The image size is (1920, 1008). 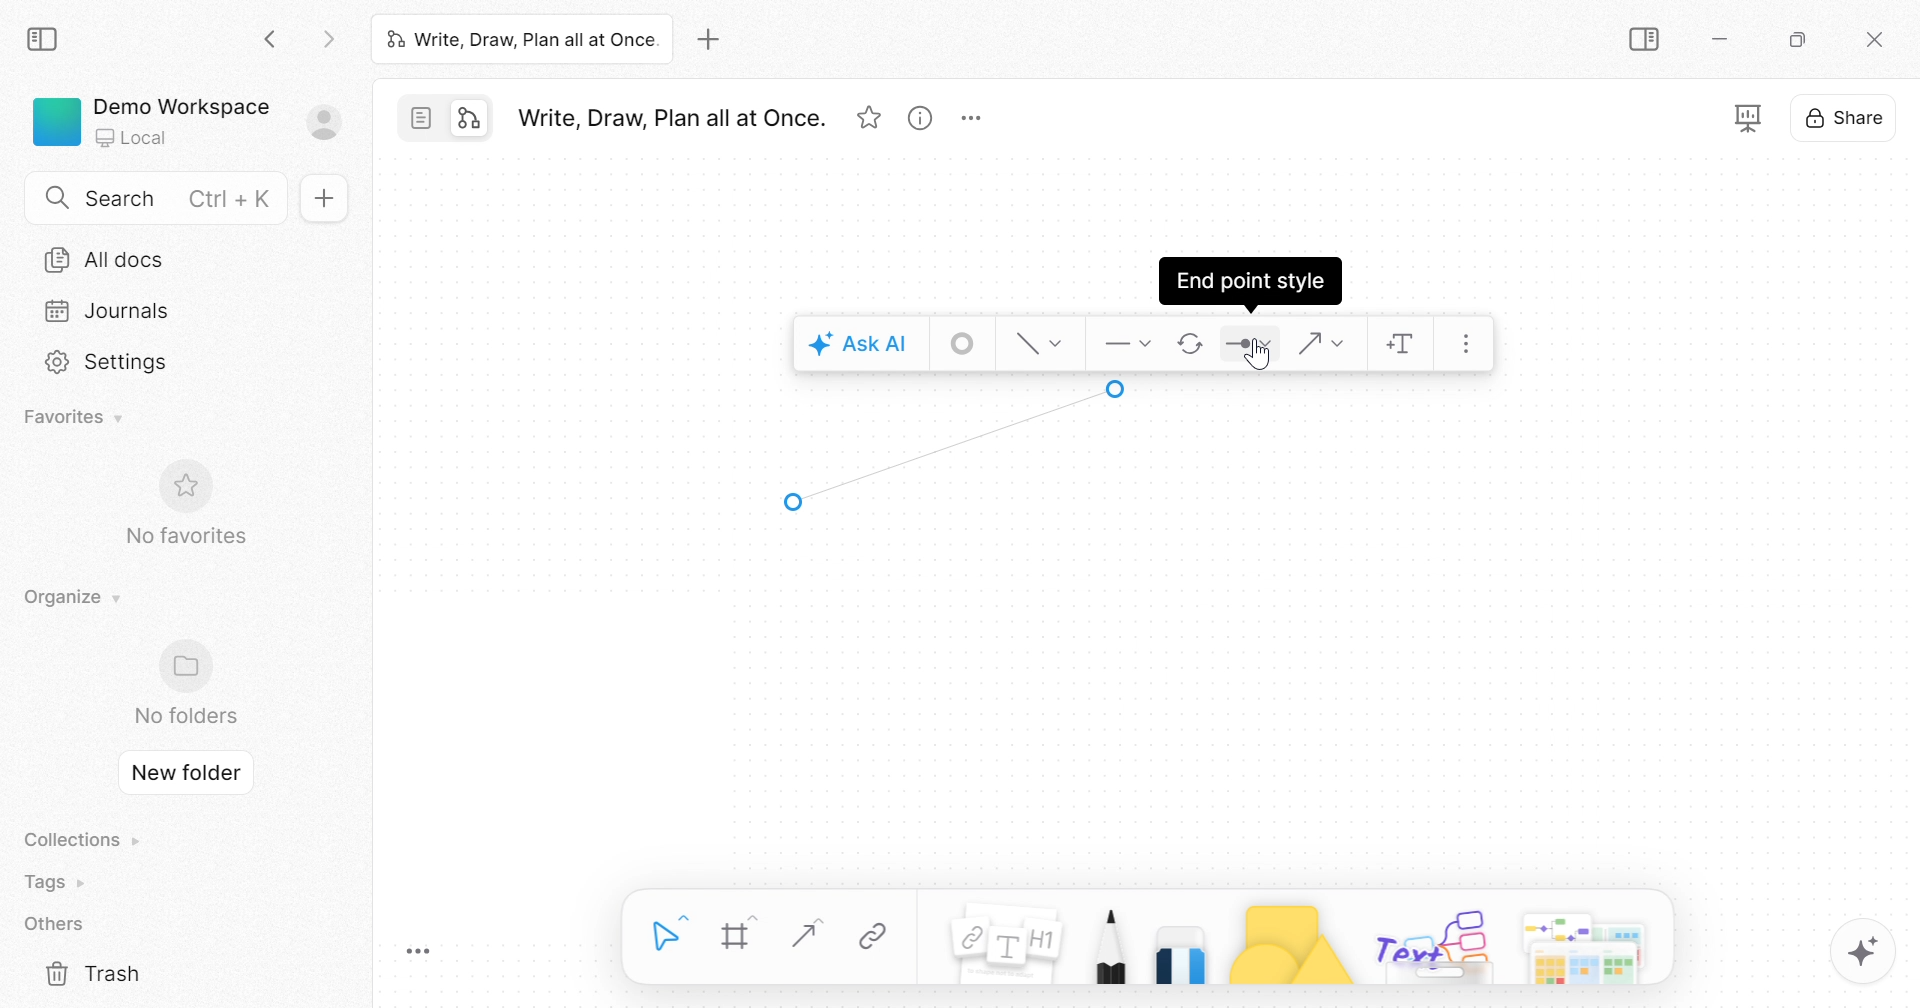 What do you see at coordinates (57, 120) in the screenshot?
I see `Green color` at bounding box center [57, 120].